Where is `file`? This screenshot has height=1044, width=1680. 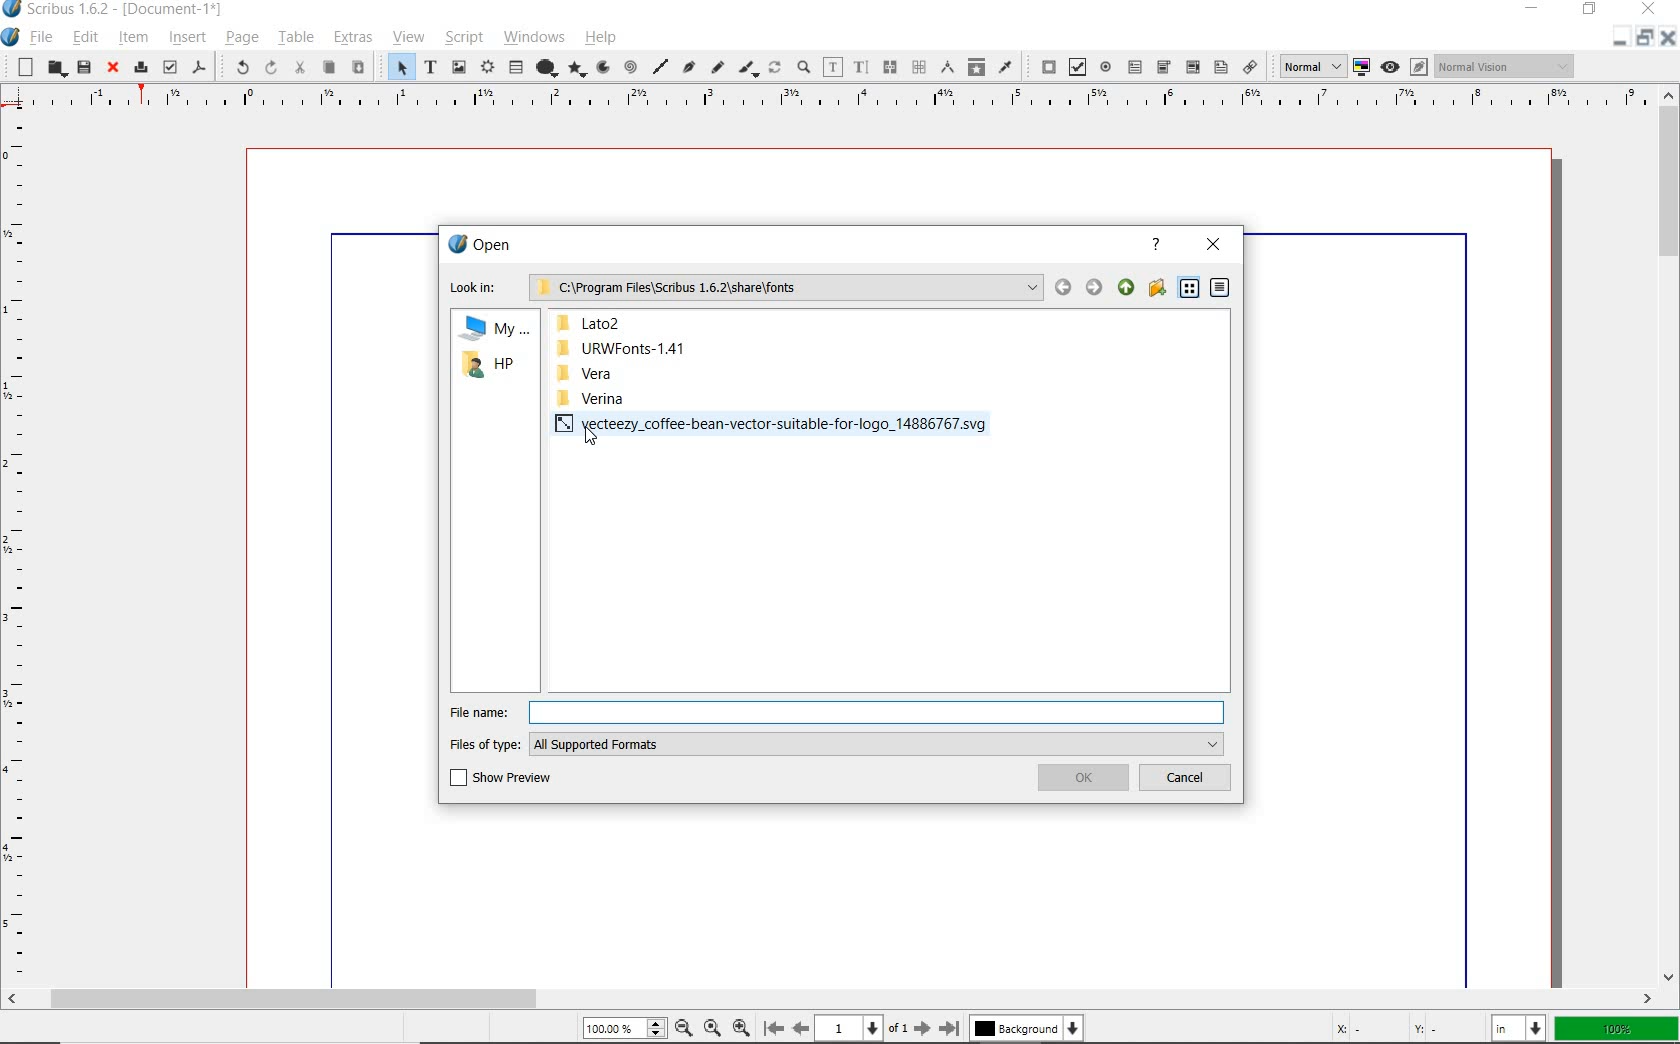 file is located at coordinates (45, 36).